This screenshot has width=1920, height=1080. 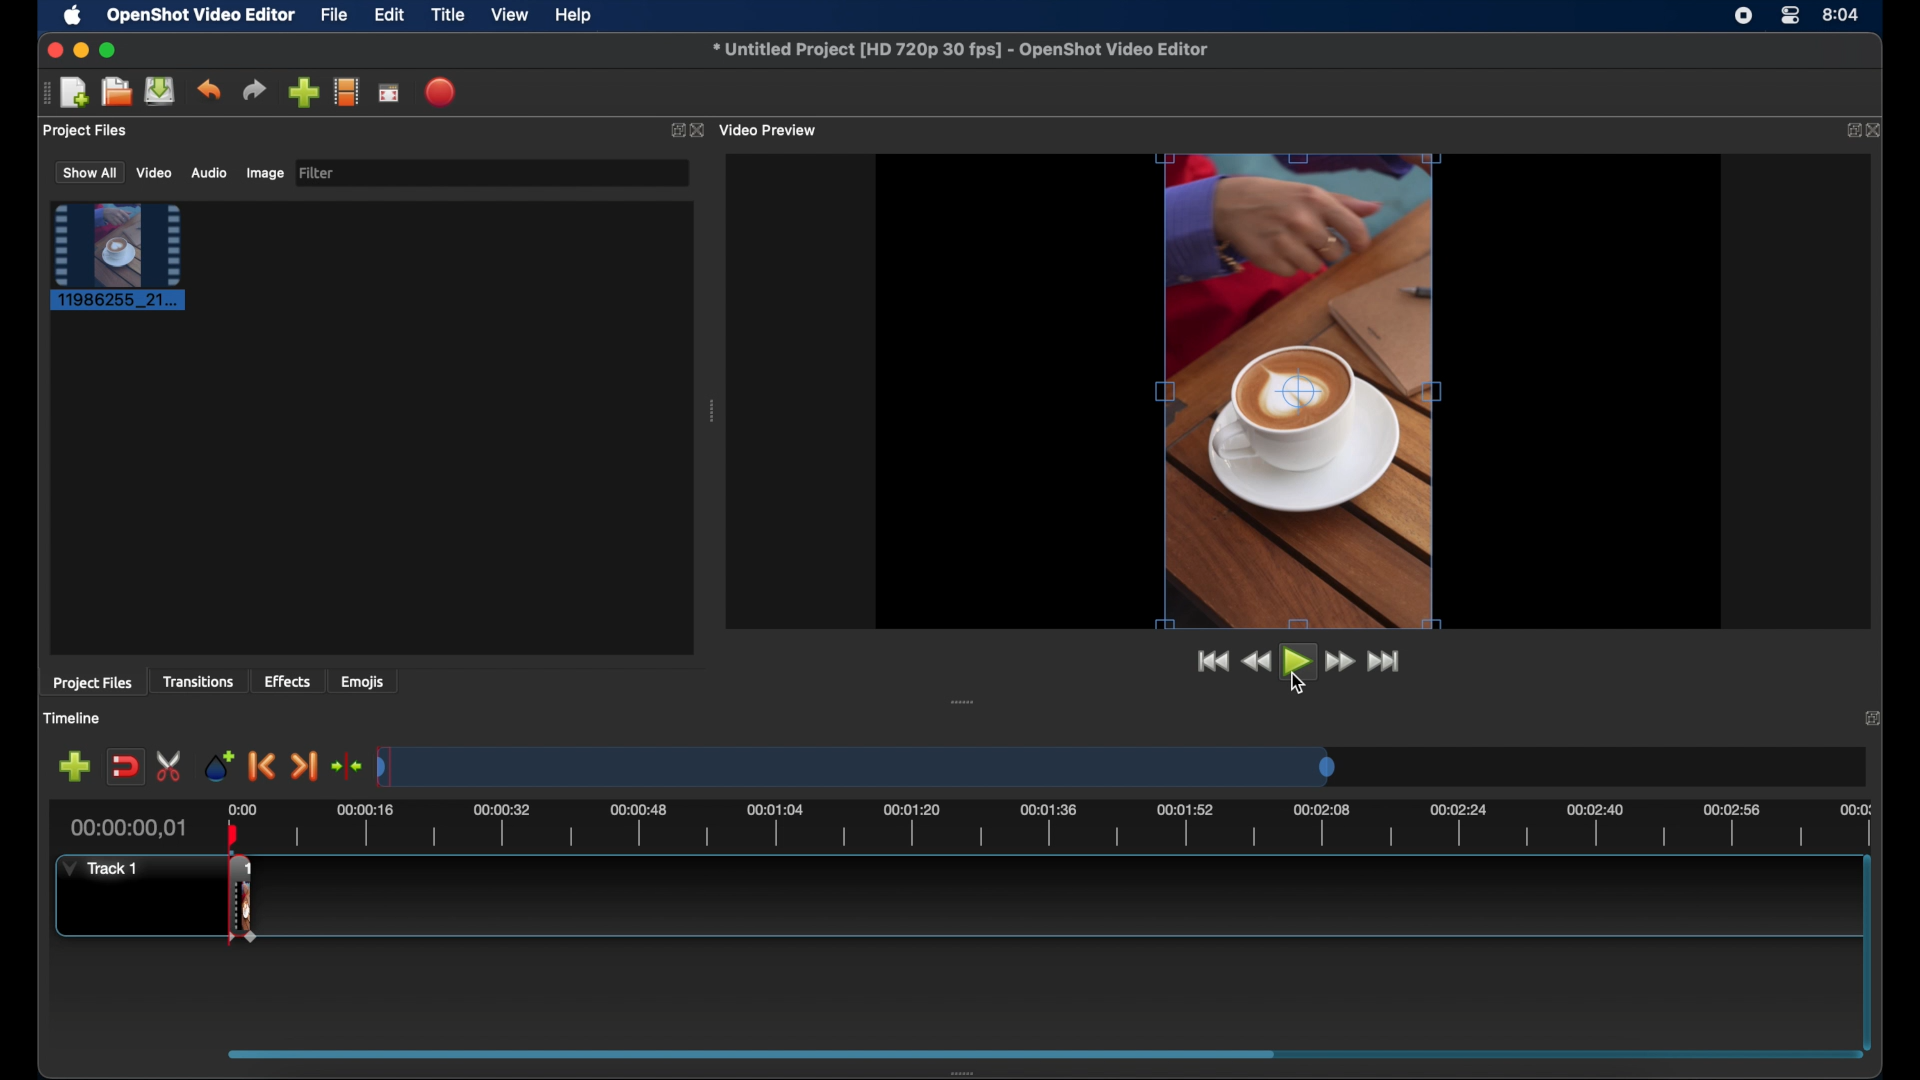 I want to click on close, so click(x=1870, y=718).